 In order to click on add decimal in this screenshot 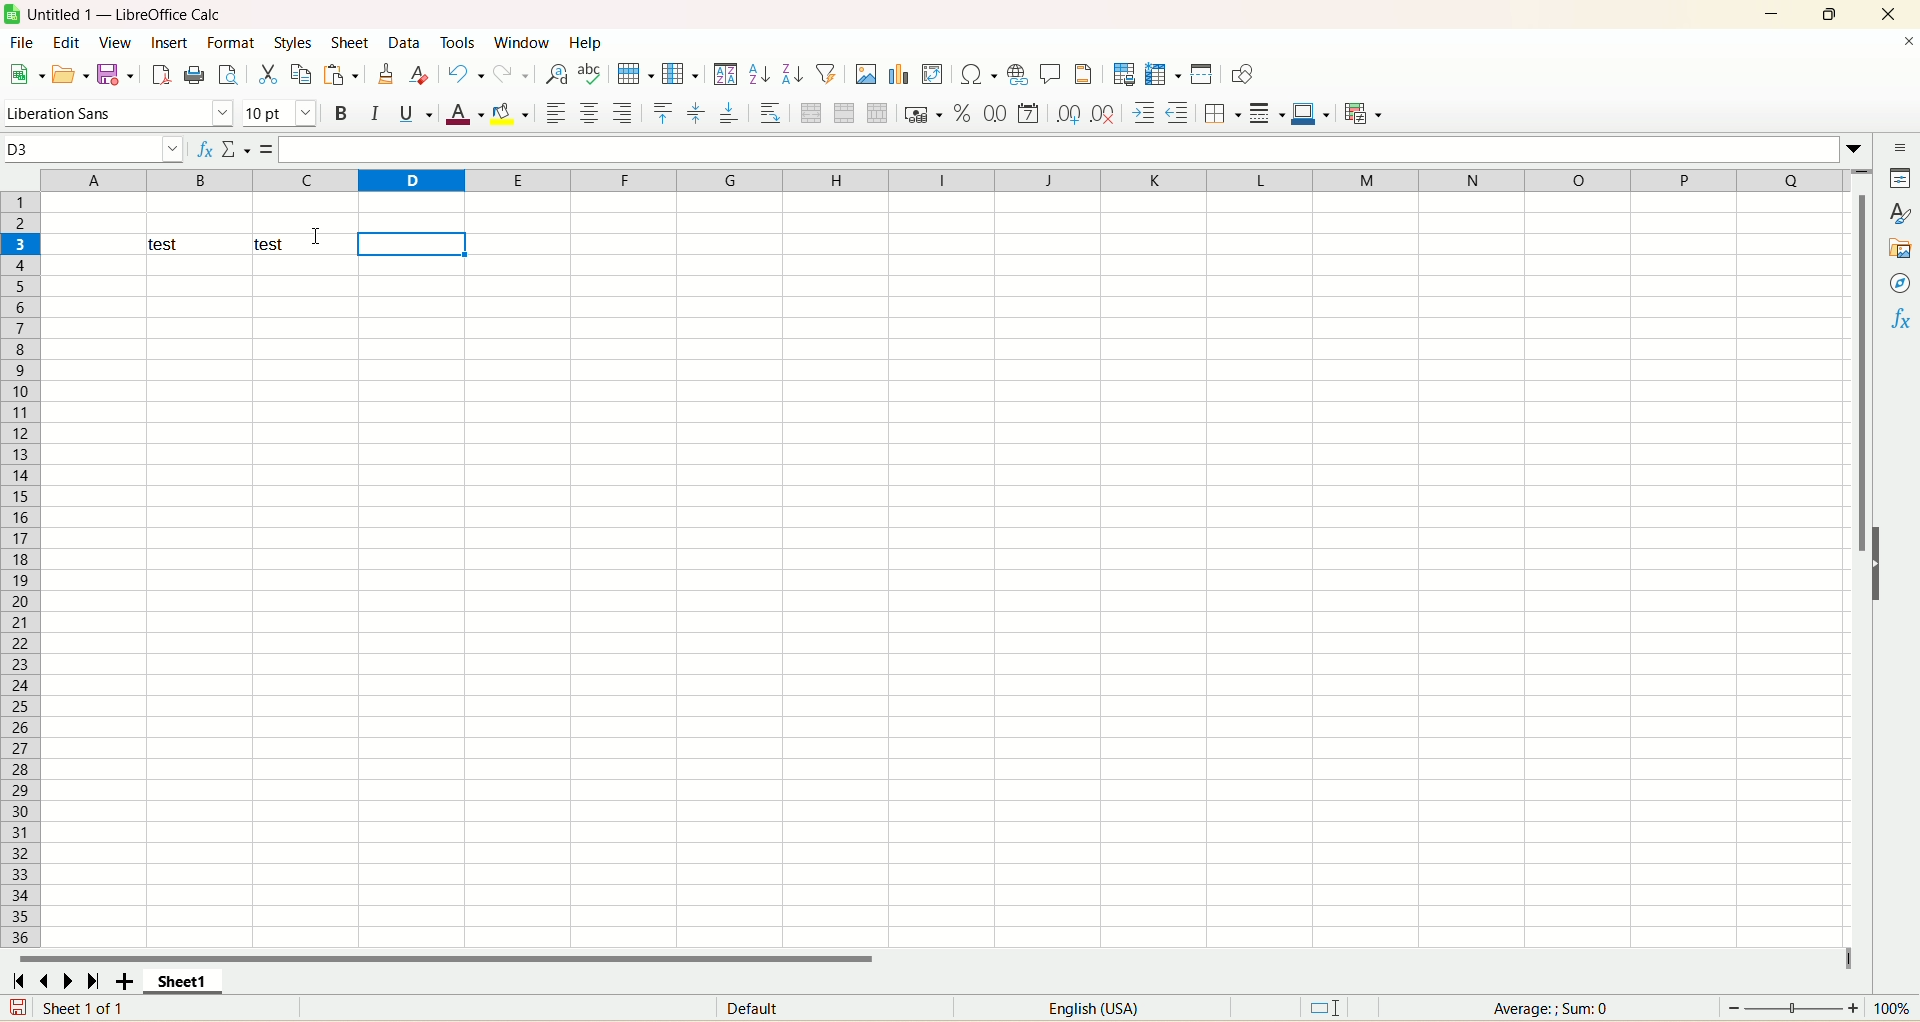, I will do `click(1069, 114)`.